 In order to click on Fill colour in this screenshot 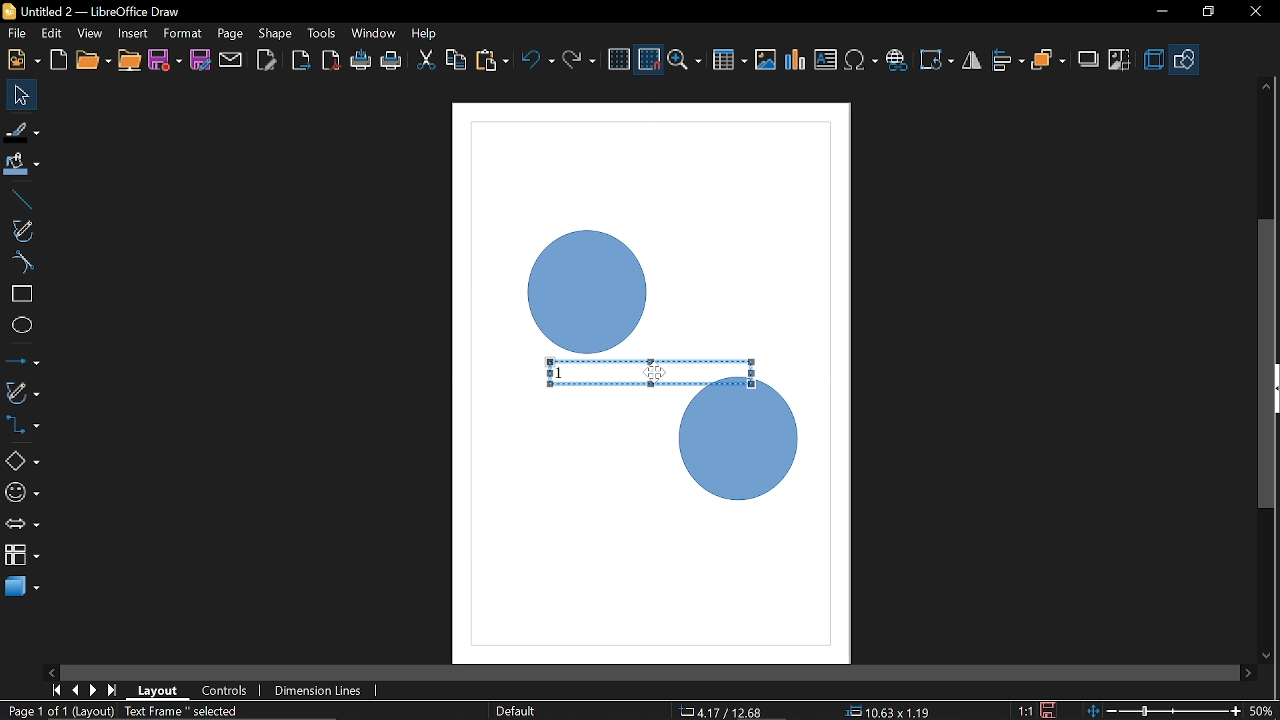, I will do `click(22, 165)`.